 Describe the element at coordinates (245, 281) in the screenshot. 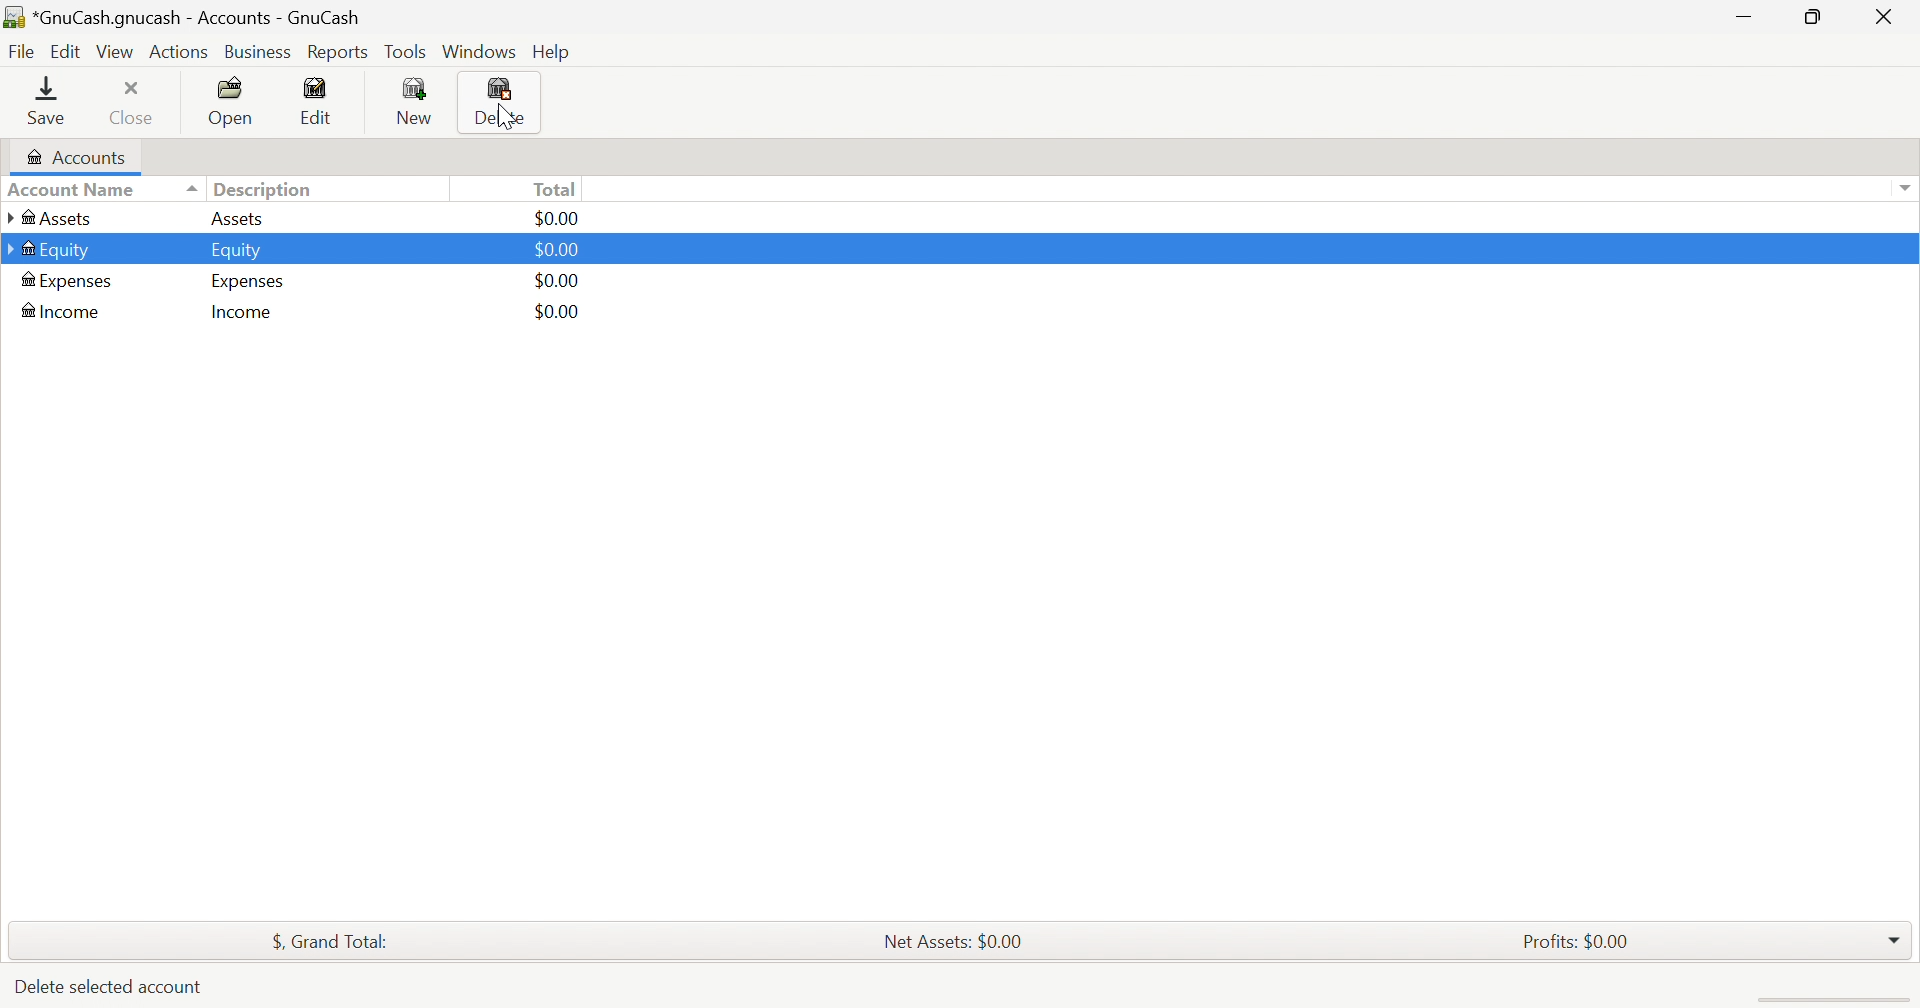

I see `Expenses` at that location.